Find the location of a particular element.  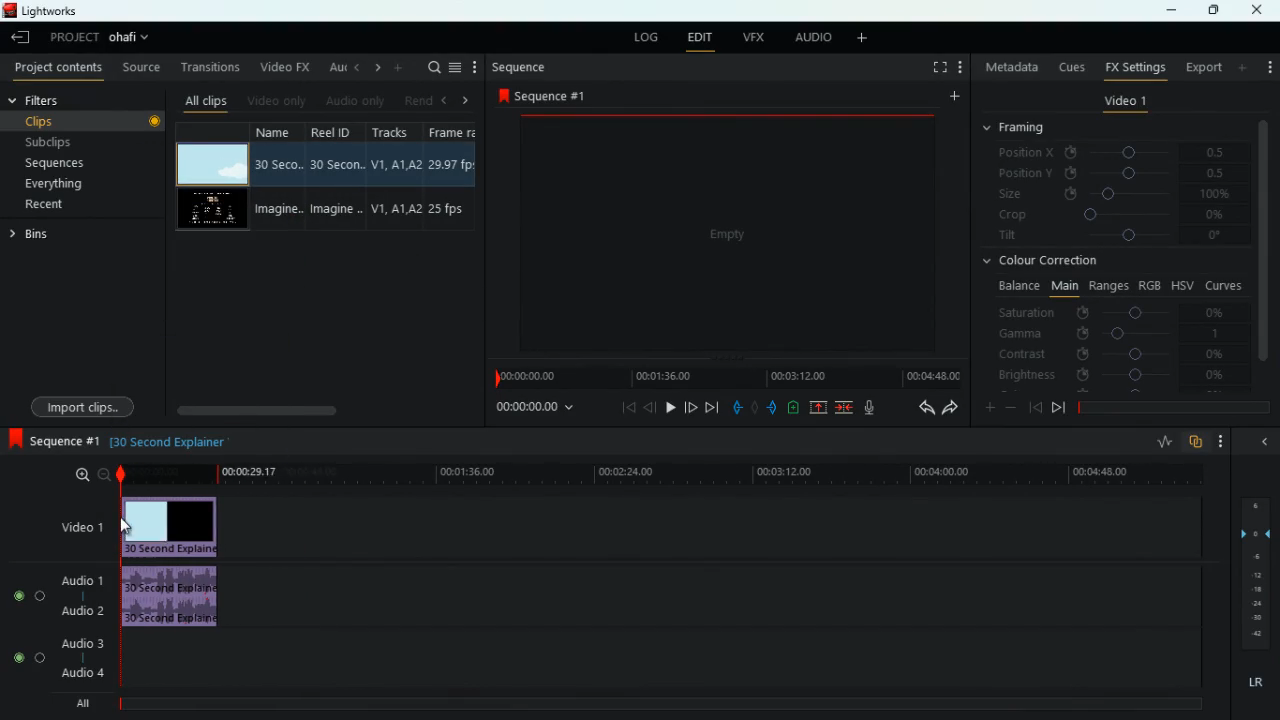

0 (layer) is located at coordinates (1252, 531).